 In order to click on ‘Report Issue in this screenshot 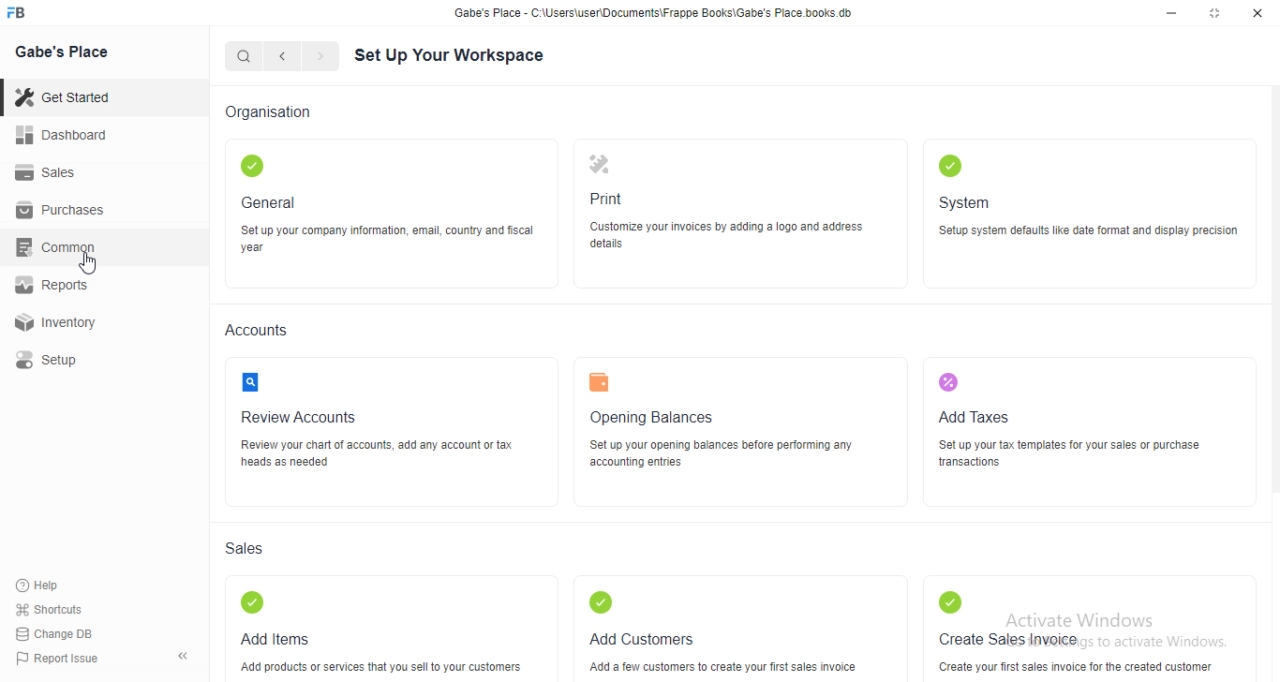, I will do `click(55, 658)`.